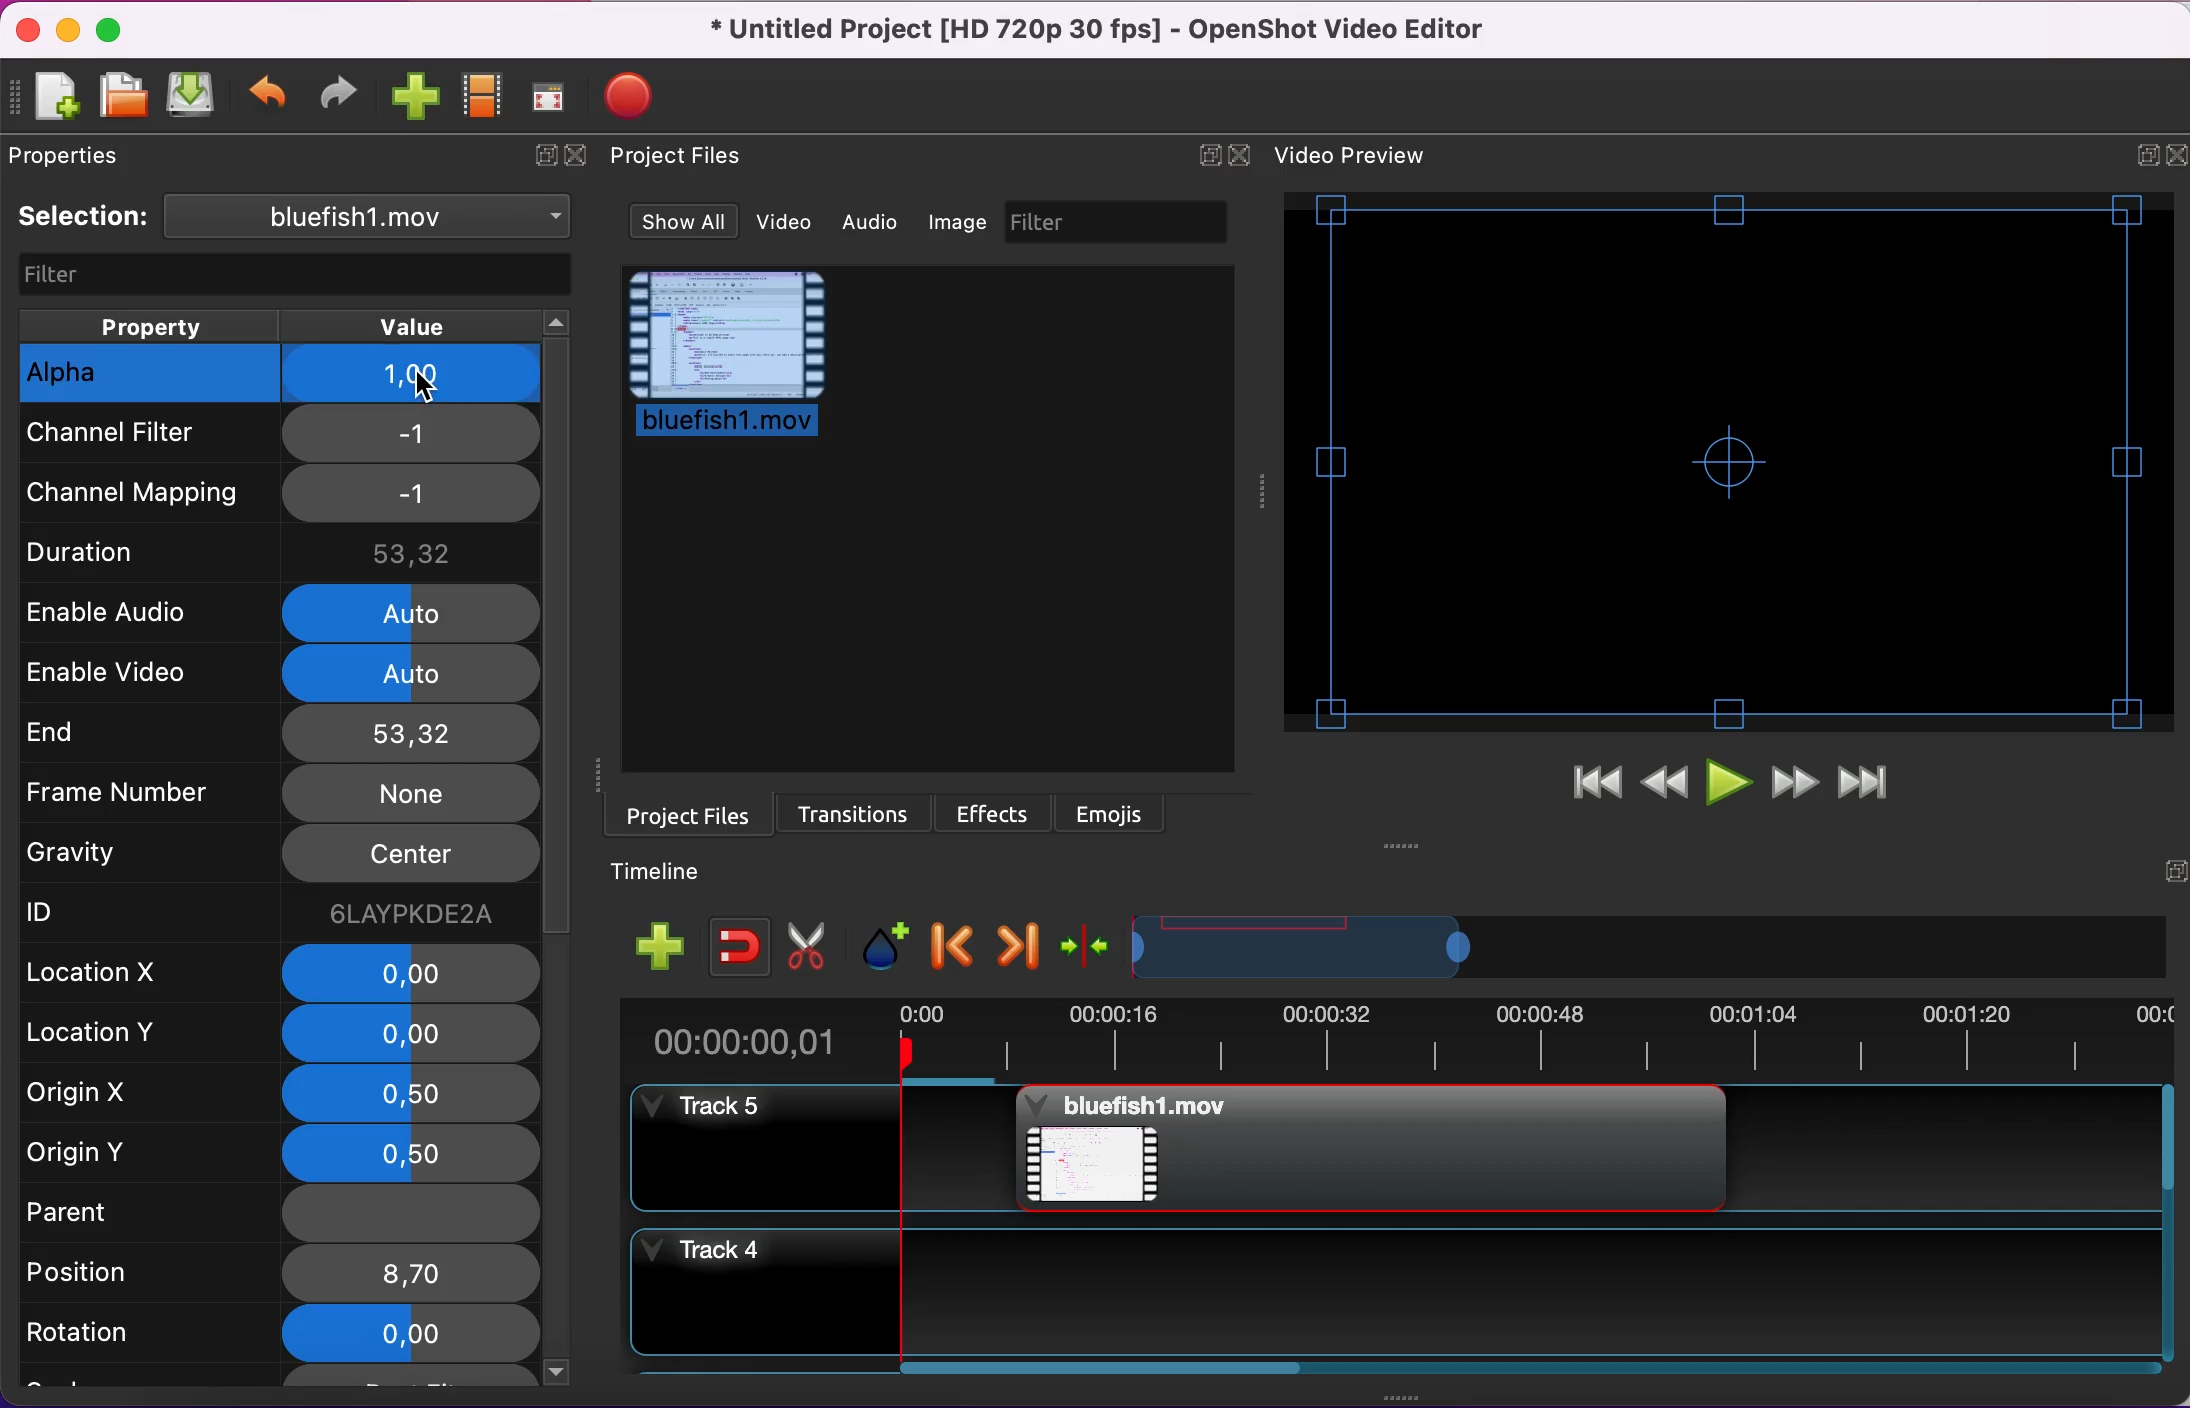 The width and height of the screenshot is (2190, 1408). What do you see at coordinates (411, 673) in the screenshot?
I see `auto` at bounding box center [411, 673].